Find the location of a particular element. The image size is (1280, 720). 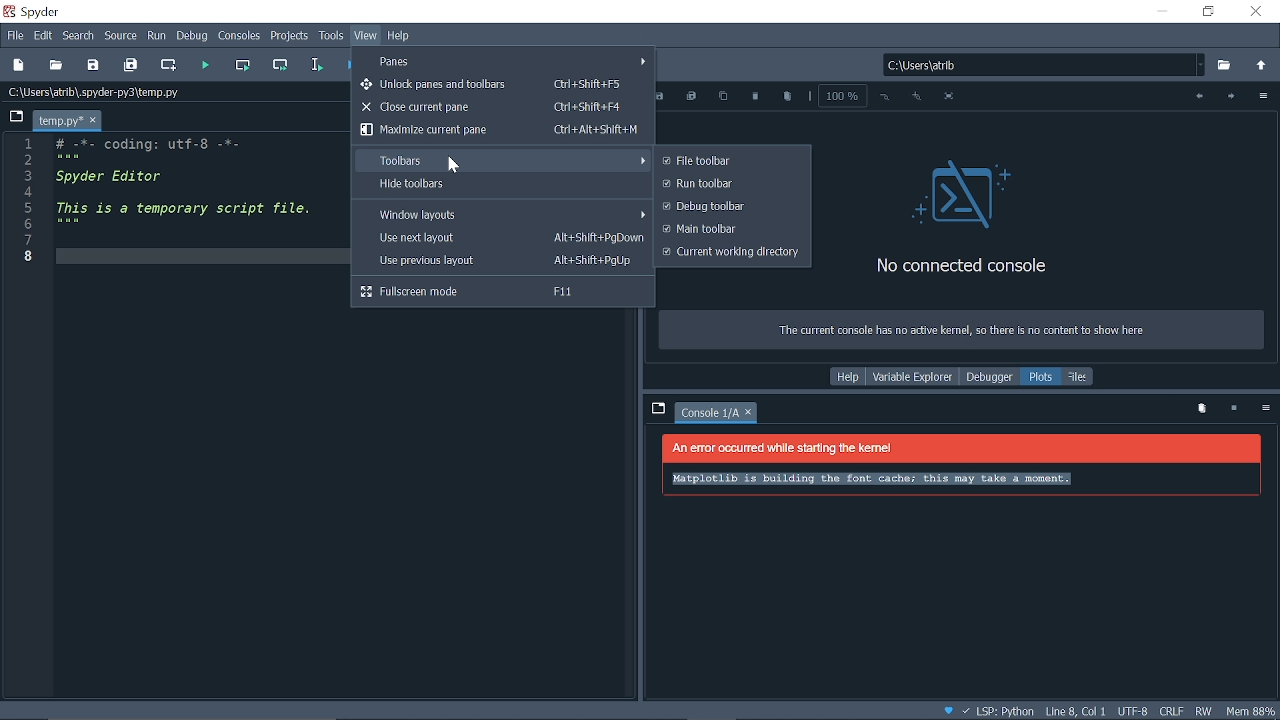

Debug toolbar is located at coordinates (730, 206).